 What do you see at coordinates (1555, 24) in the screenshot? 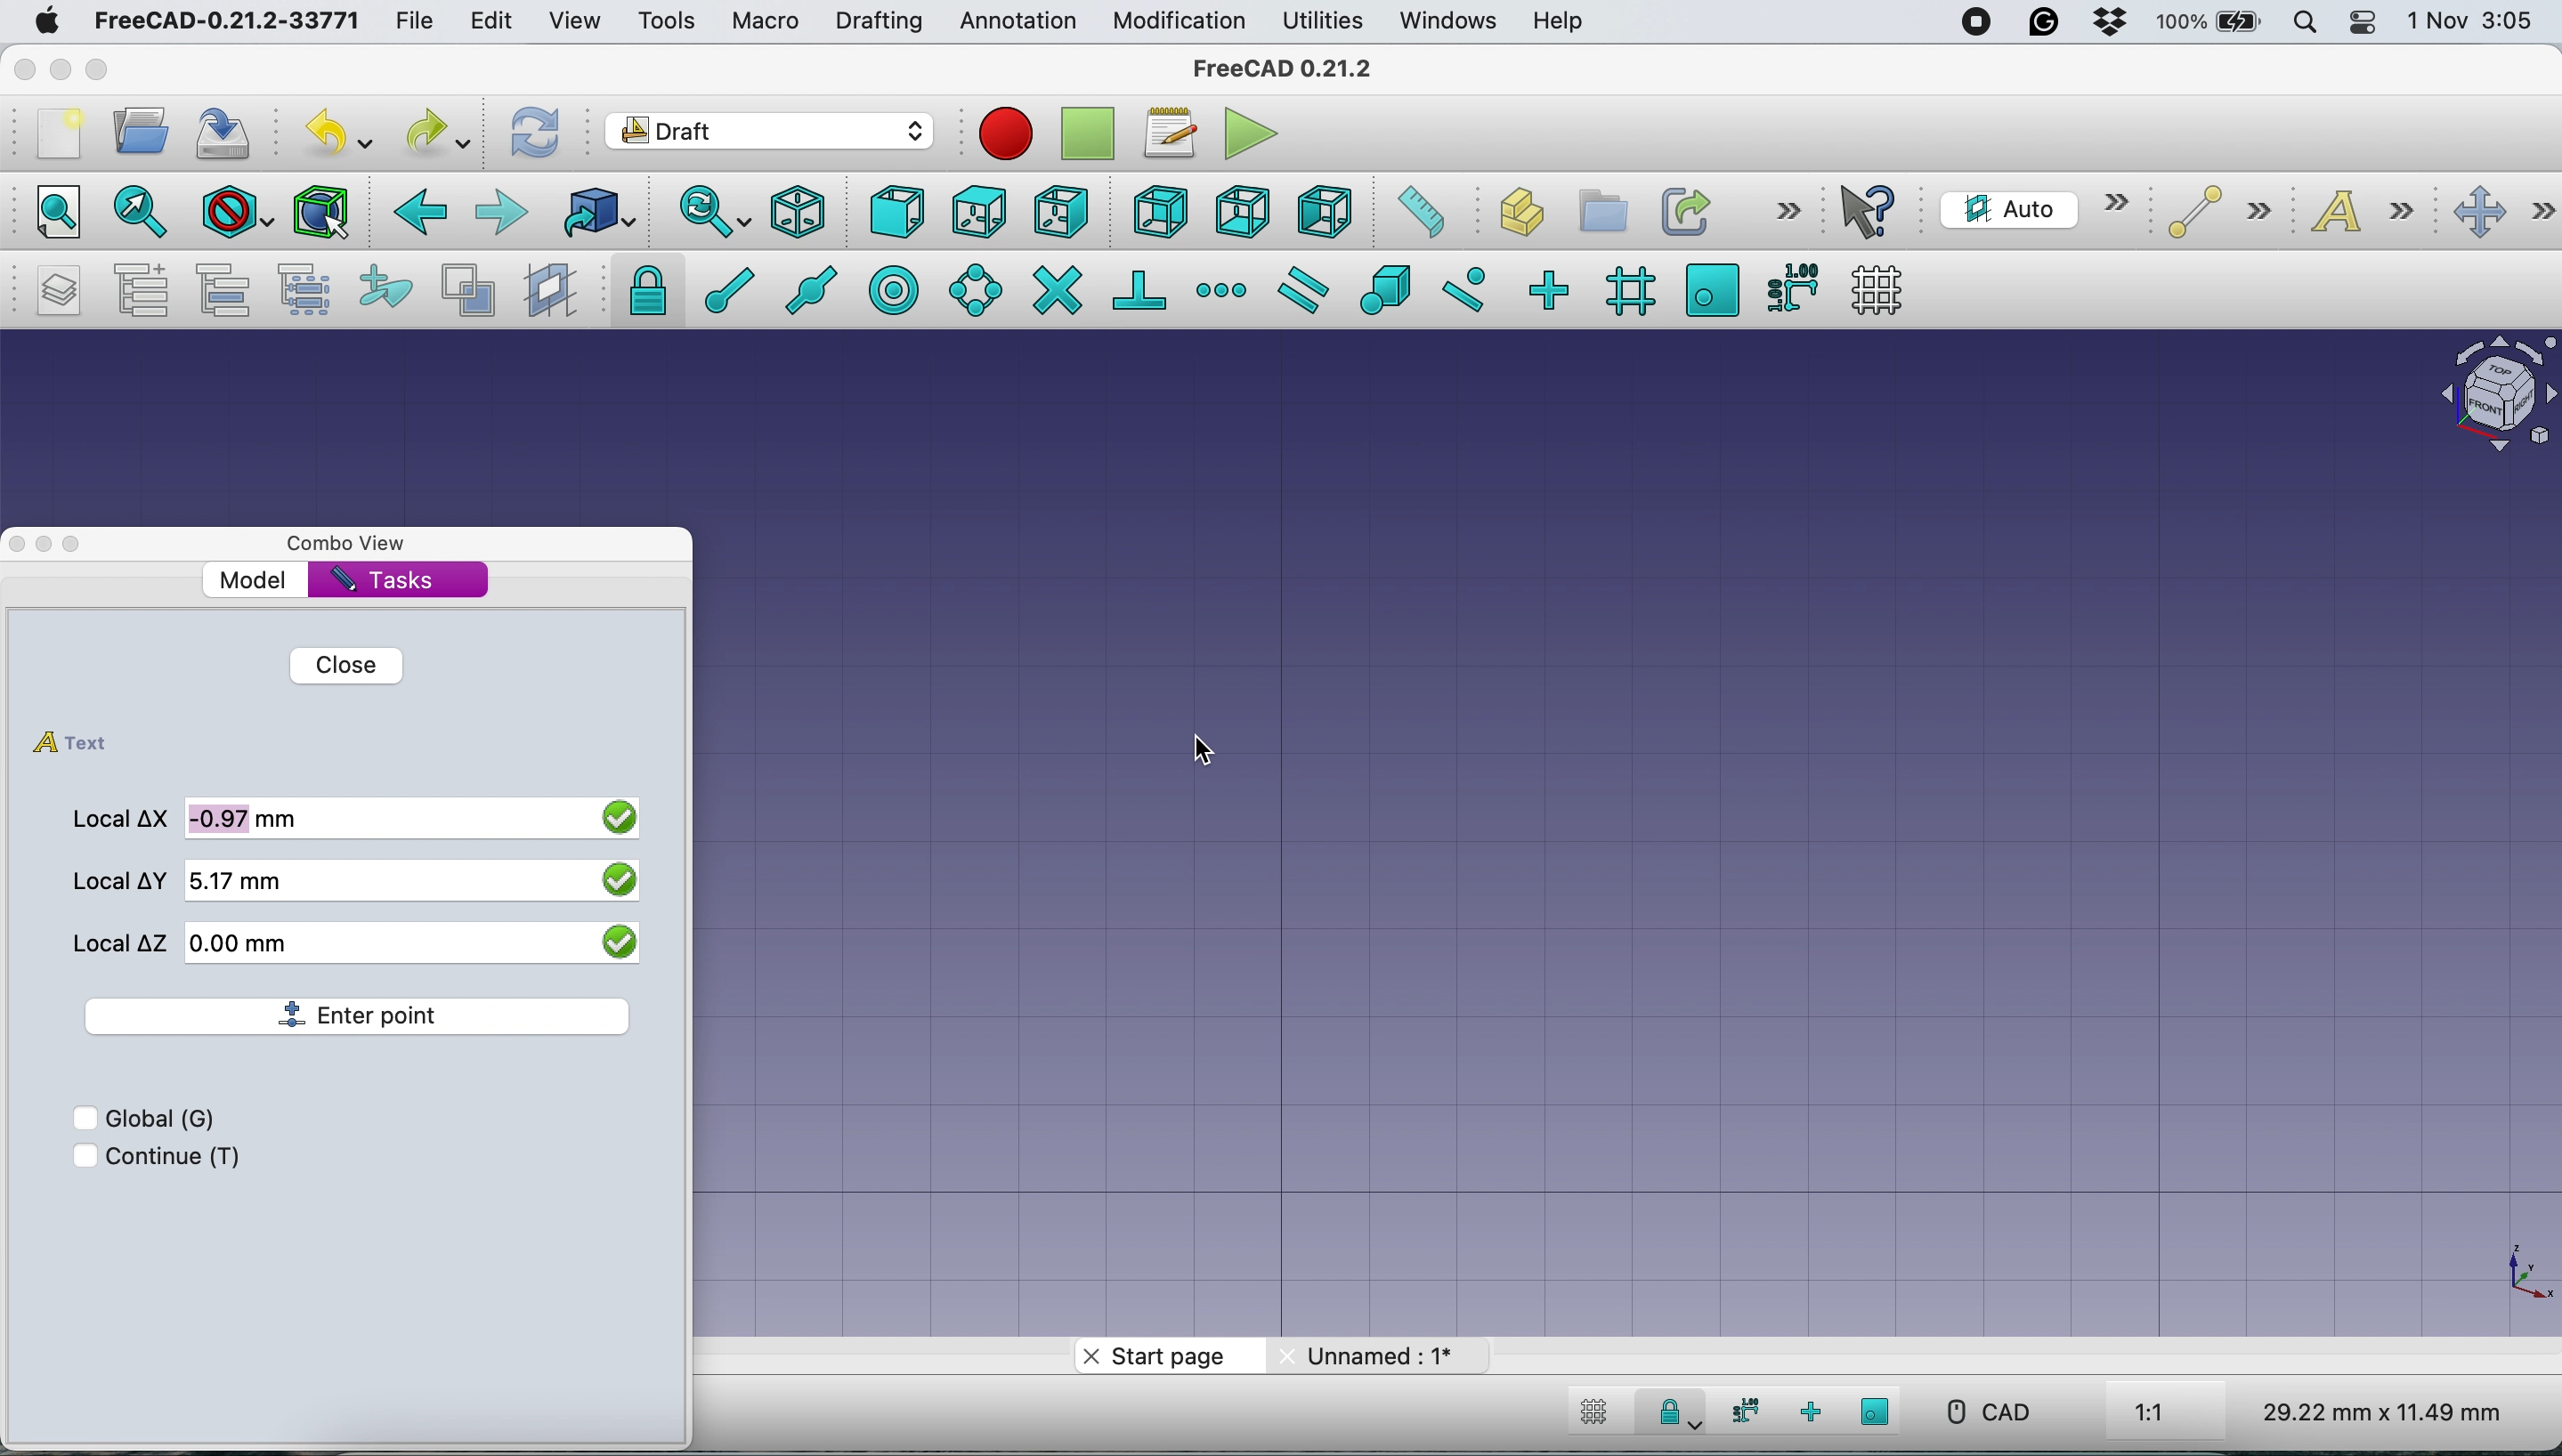
I see `help` at bounding box center [1555, 24].